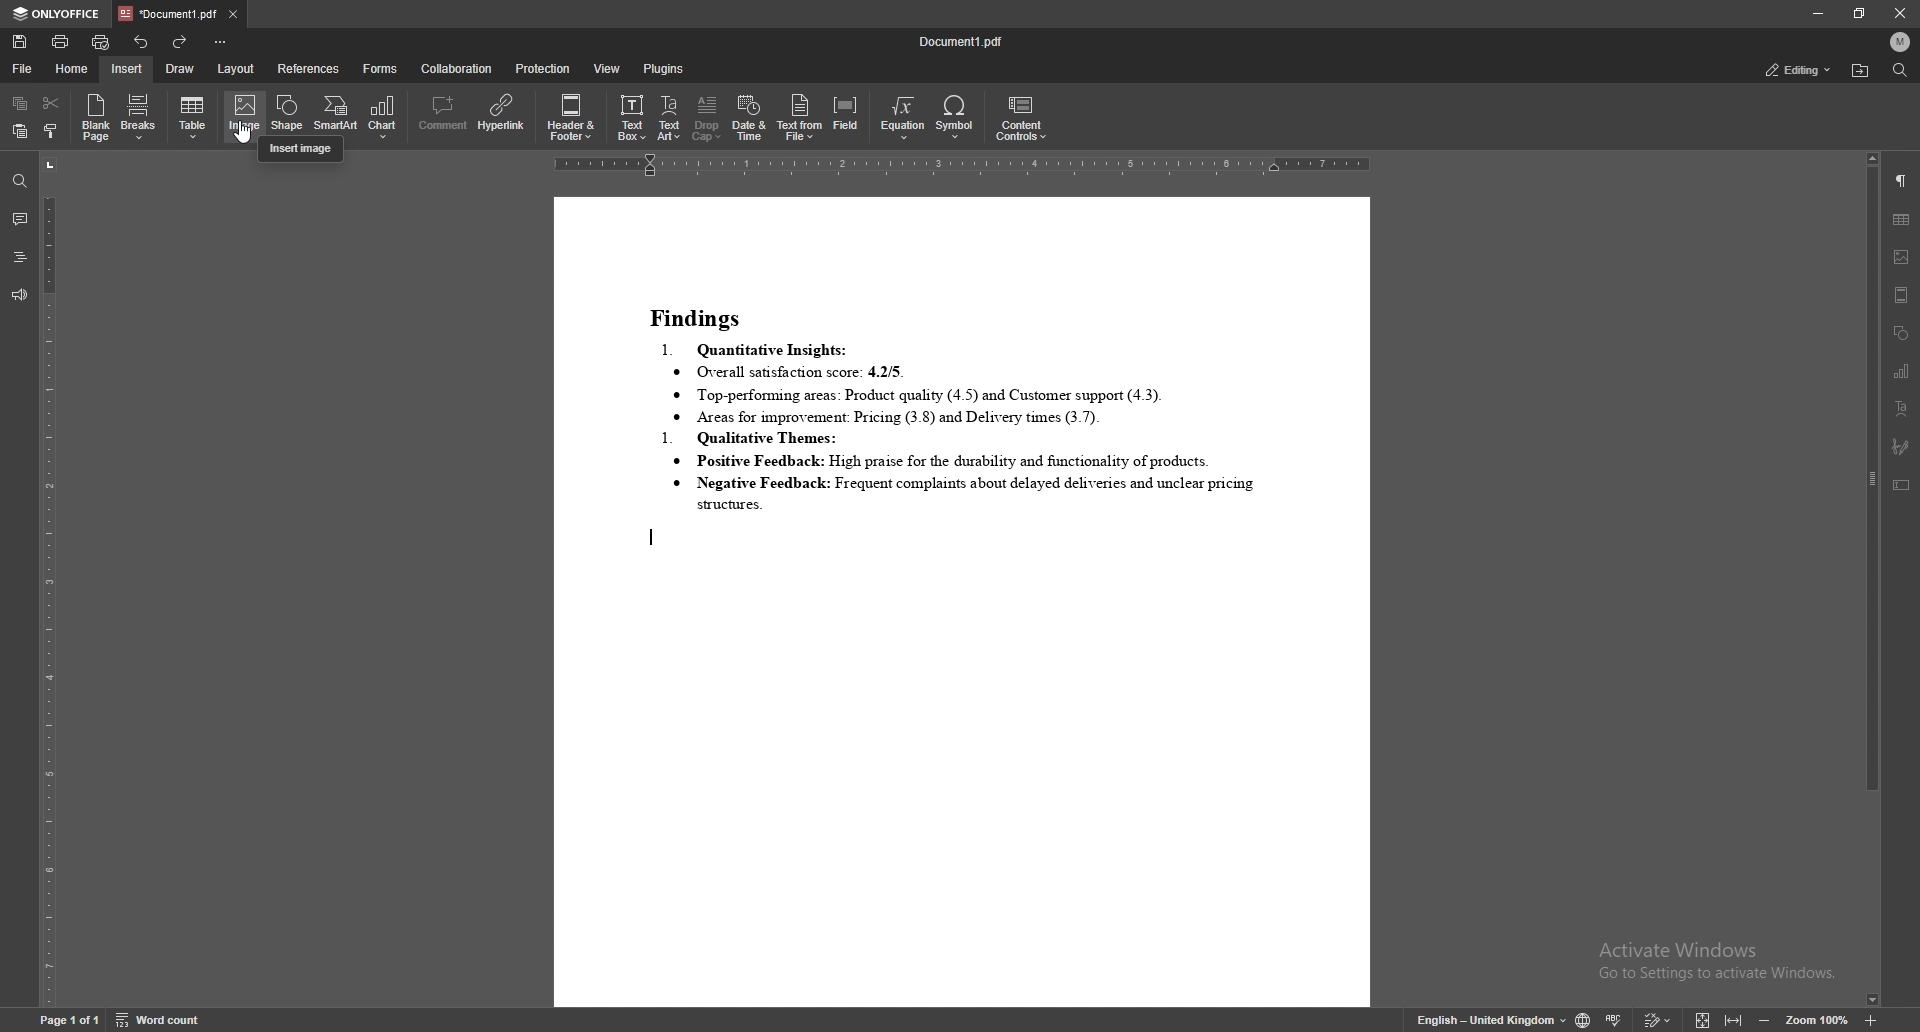  I want to click on cursor, so click(244, 136).